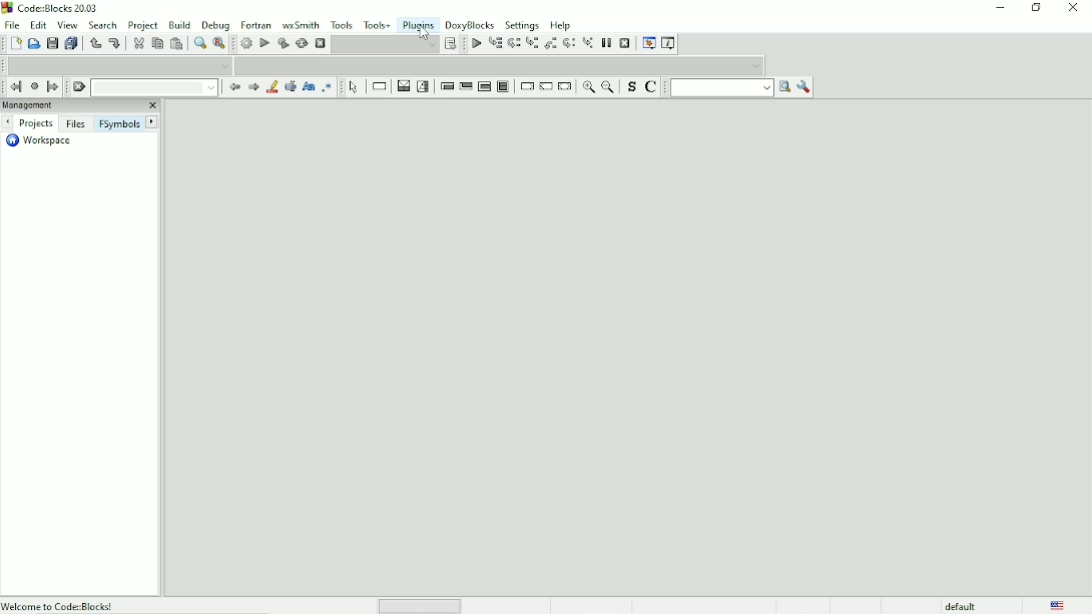 Image resolution: width=1092 pixels, height=614 pixels. What do you see at coordinates (13, 87) in the screenshot?
I see `Jump back` at bounding box center [13, 87].